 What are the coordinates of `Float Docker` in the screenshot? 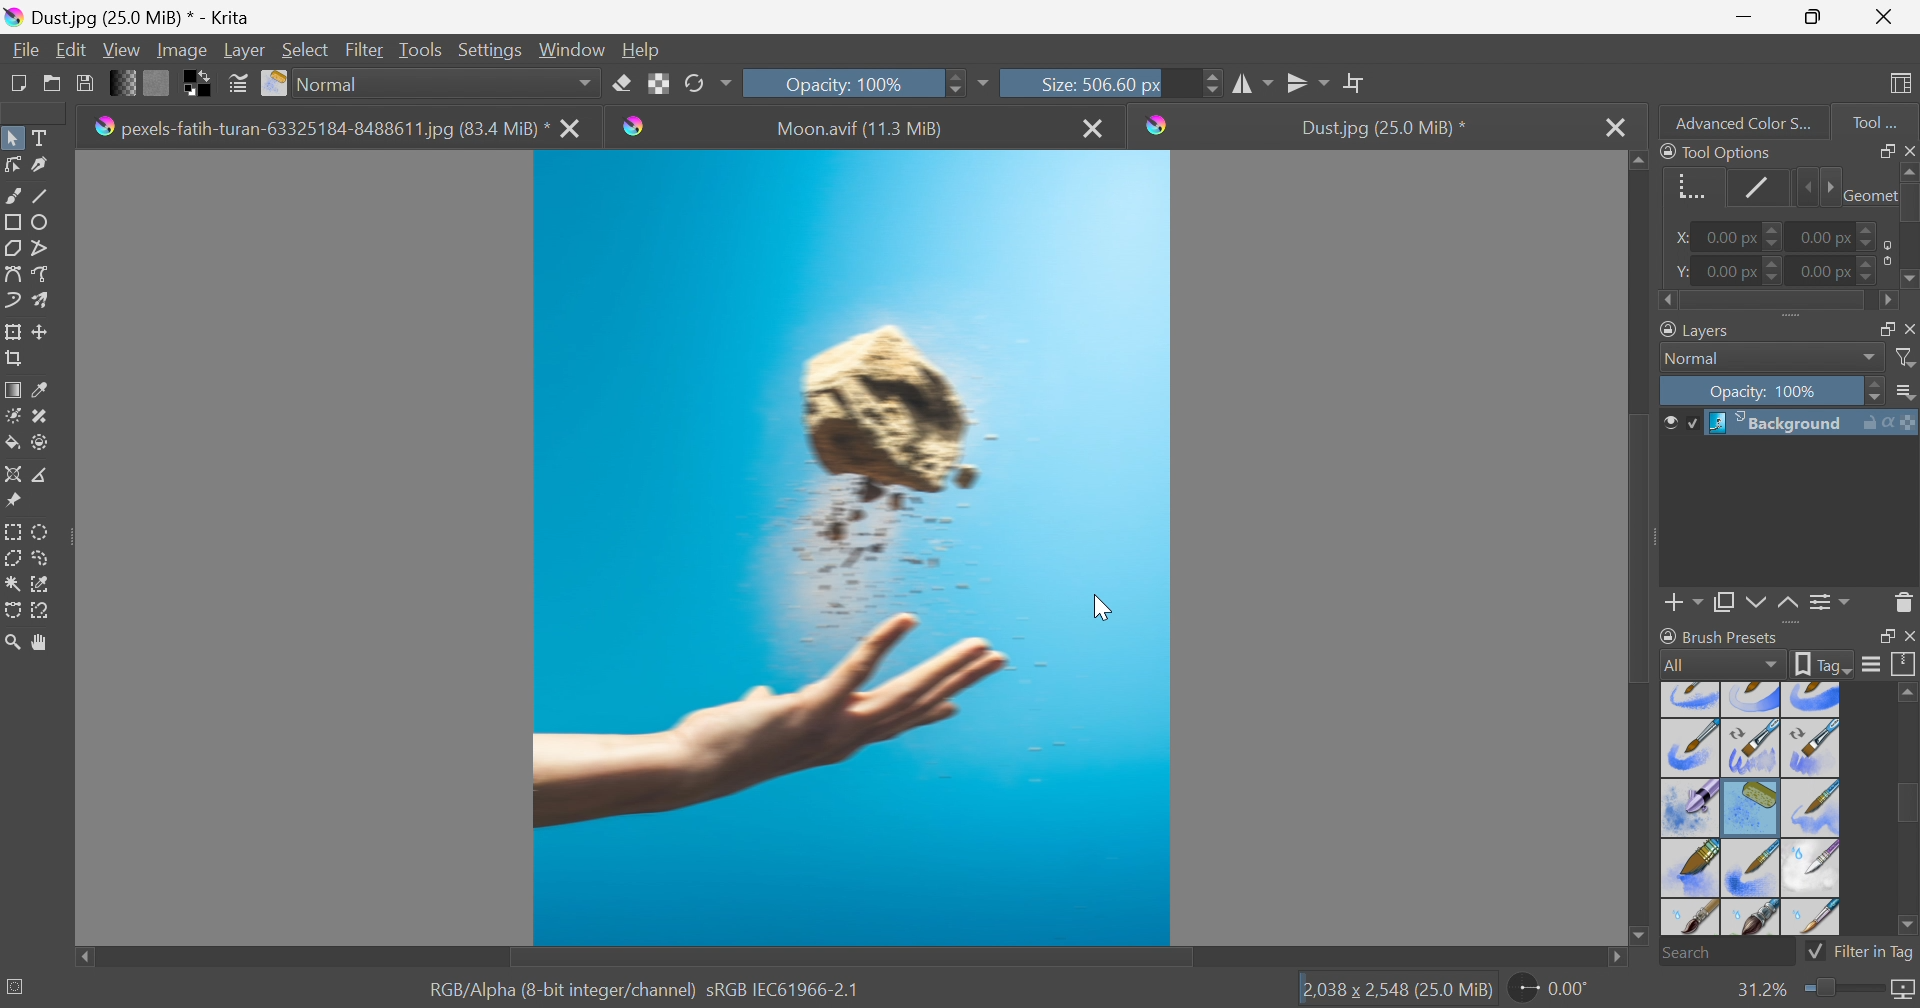 It's located at (1908, 328).